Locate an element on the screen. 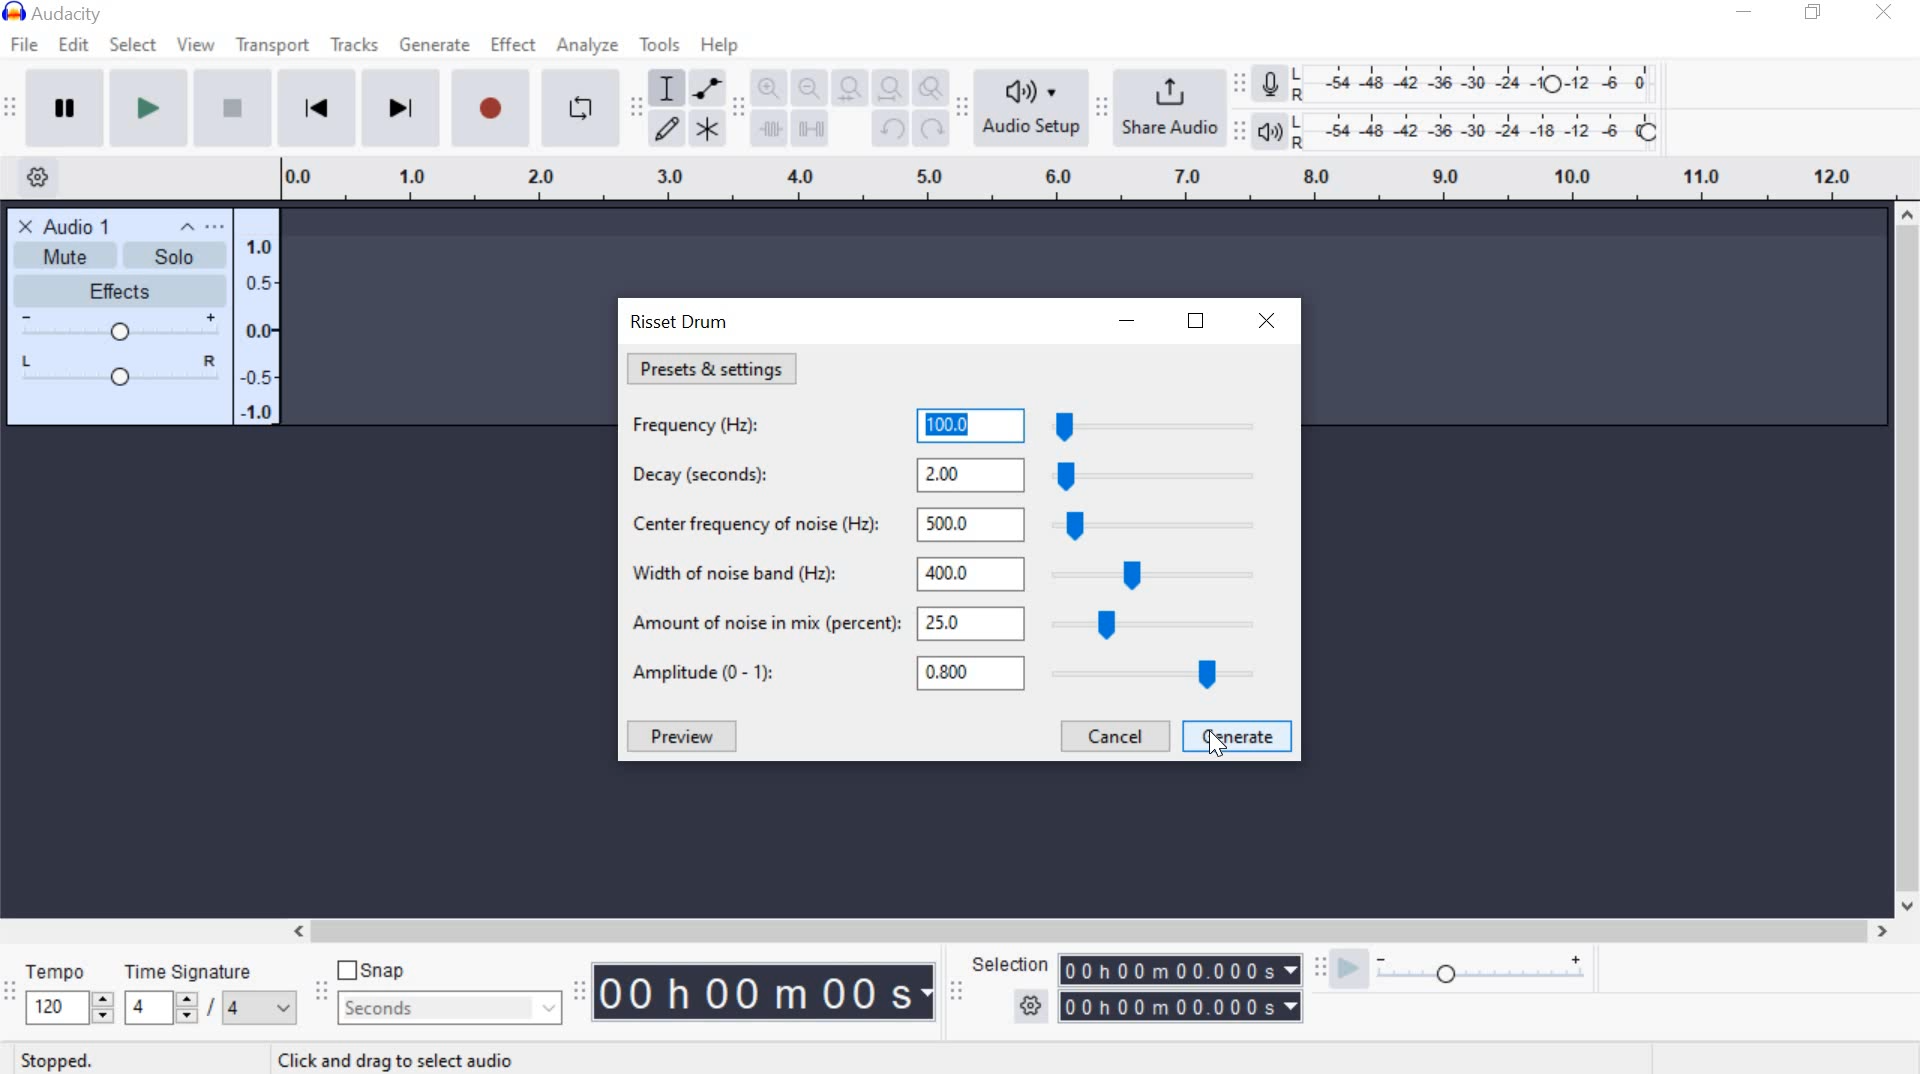 The height and width of the screenshot is (1074, 1920). Share Audio is located at coordinates (1166, 104).